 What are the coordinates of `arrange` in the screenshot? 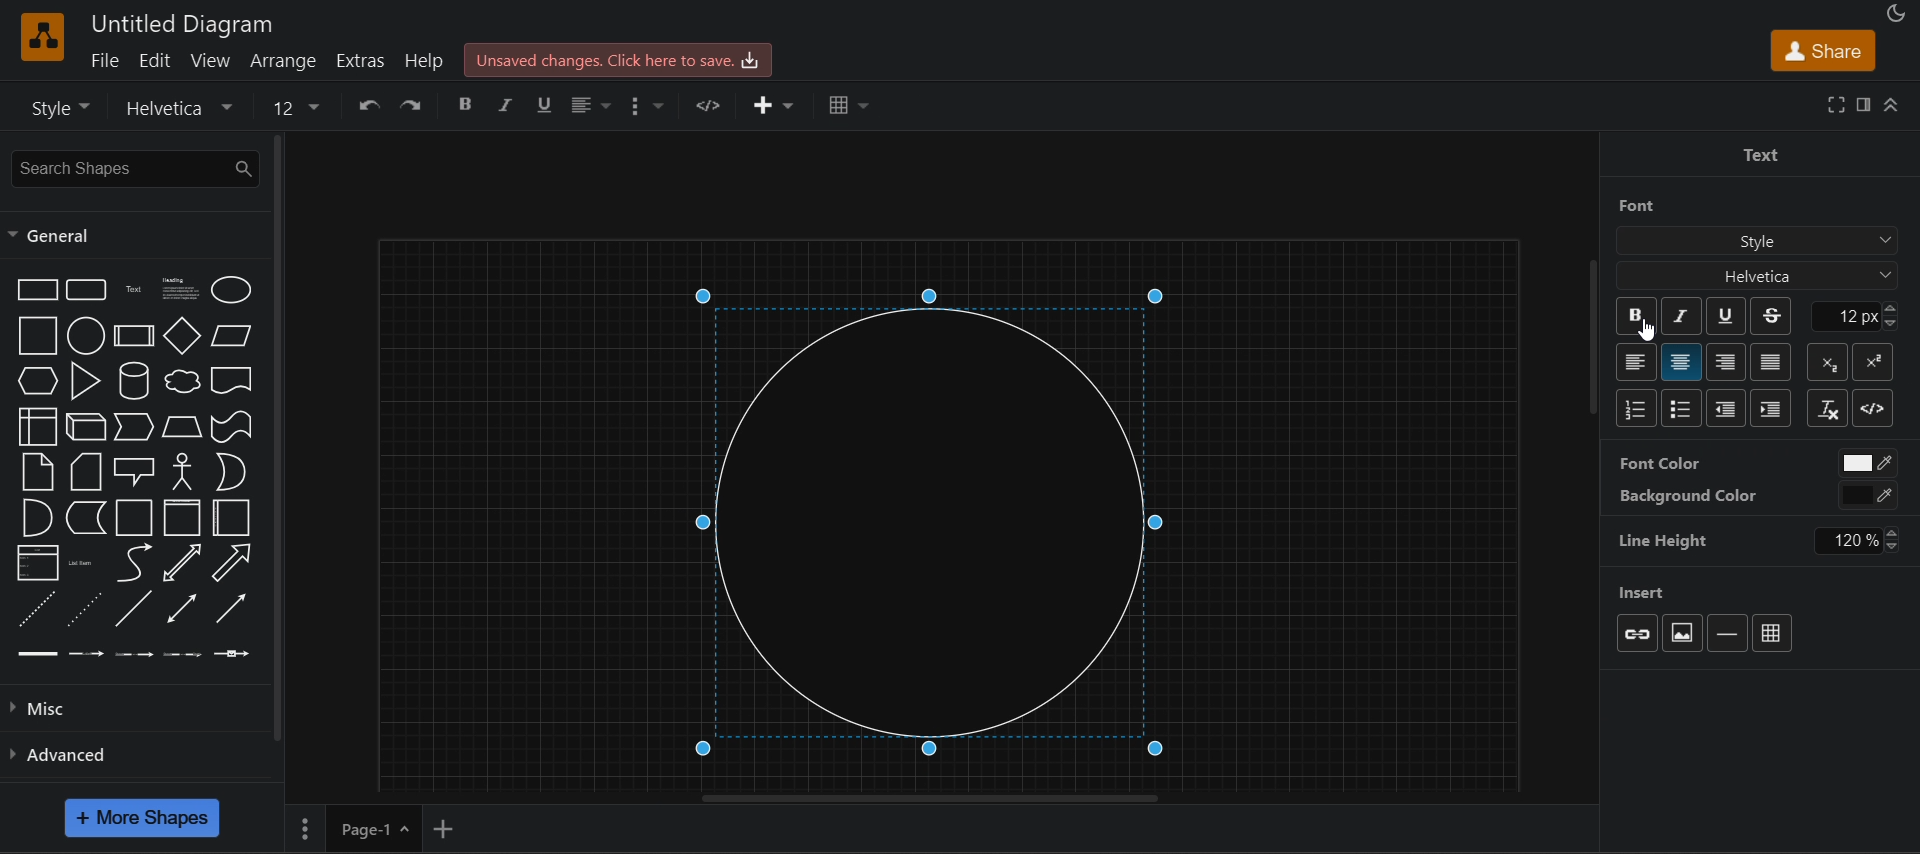 It's located at (283, 61).